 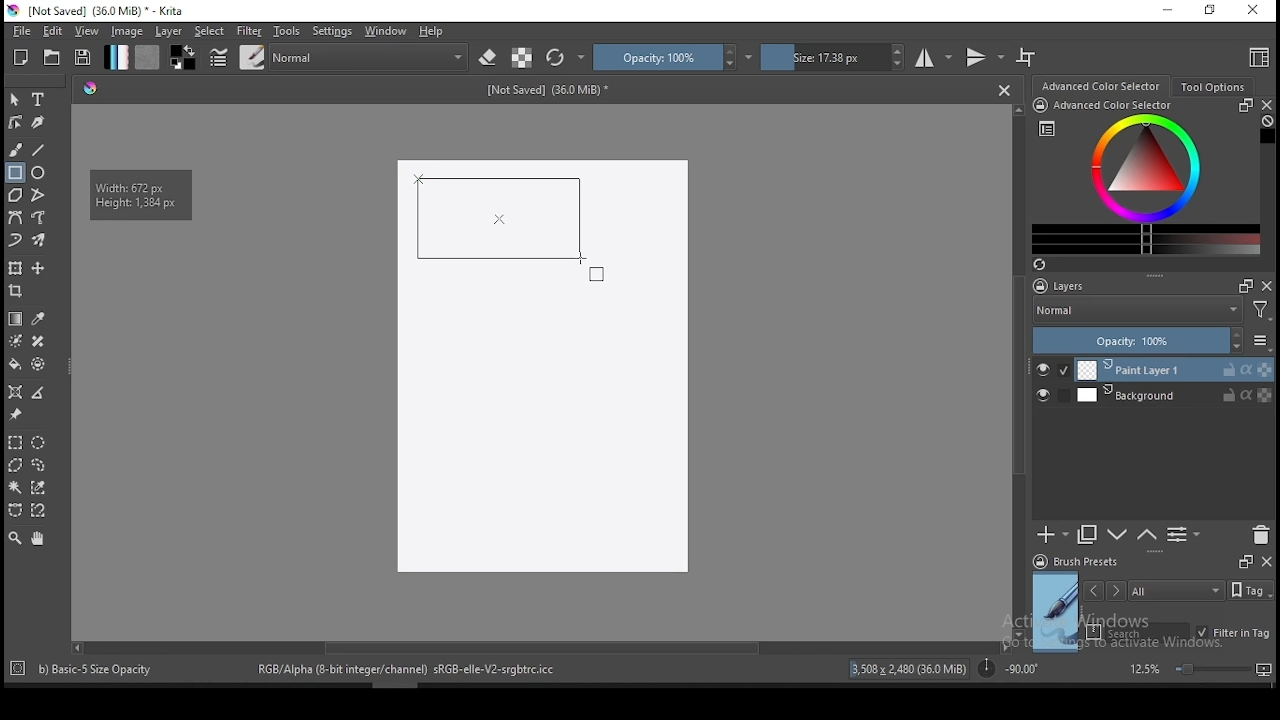 What do you see at coordinates (1027, 57) in the screenshot?
I see `wrap around mode` at bounding box center [1027, 57].